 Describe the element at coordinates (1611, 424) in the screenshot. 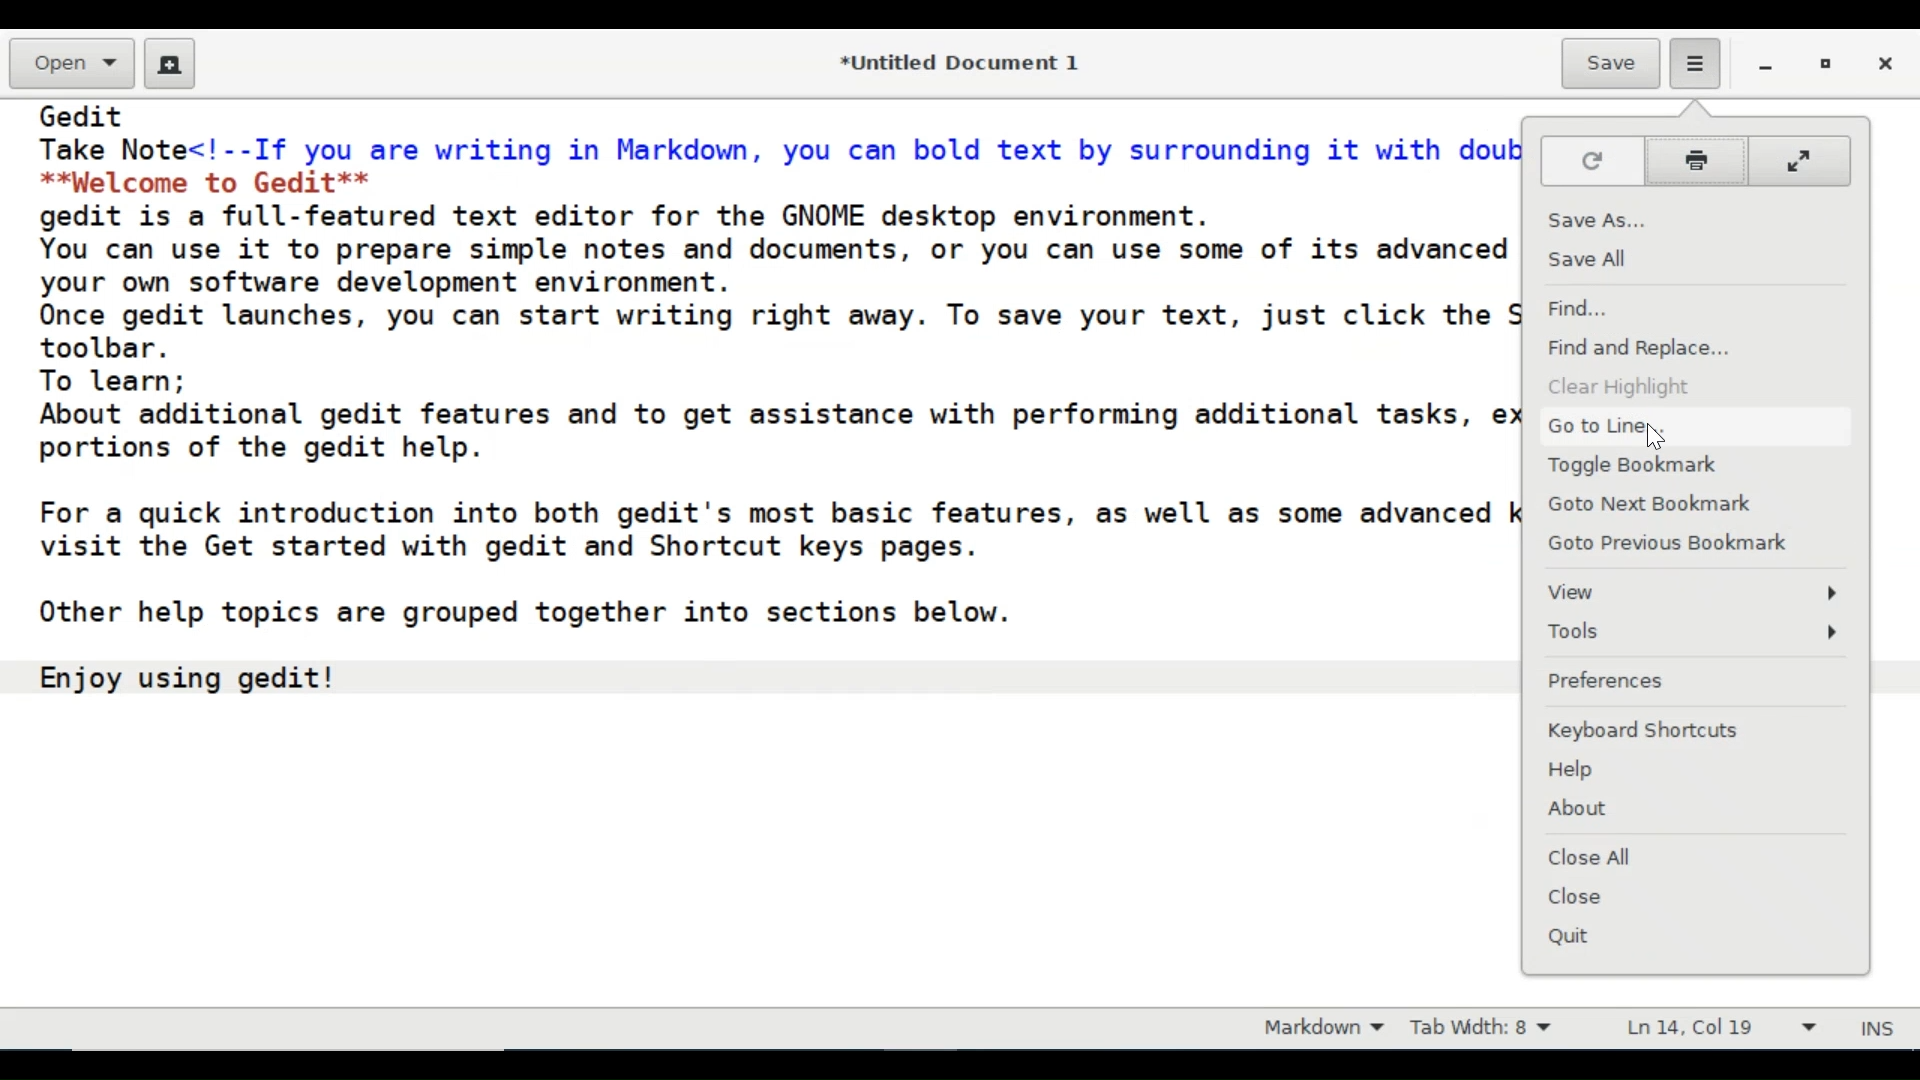

I see `Go to Line` at that location.